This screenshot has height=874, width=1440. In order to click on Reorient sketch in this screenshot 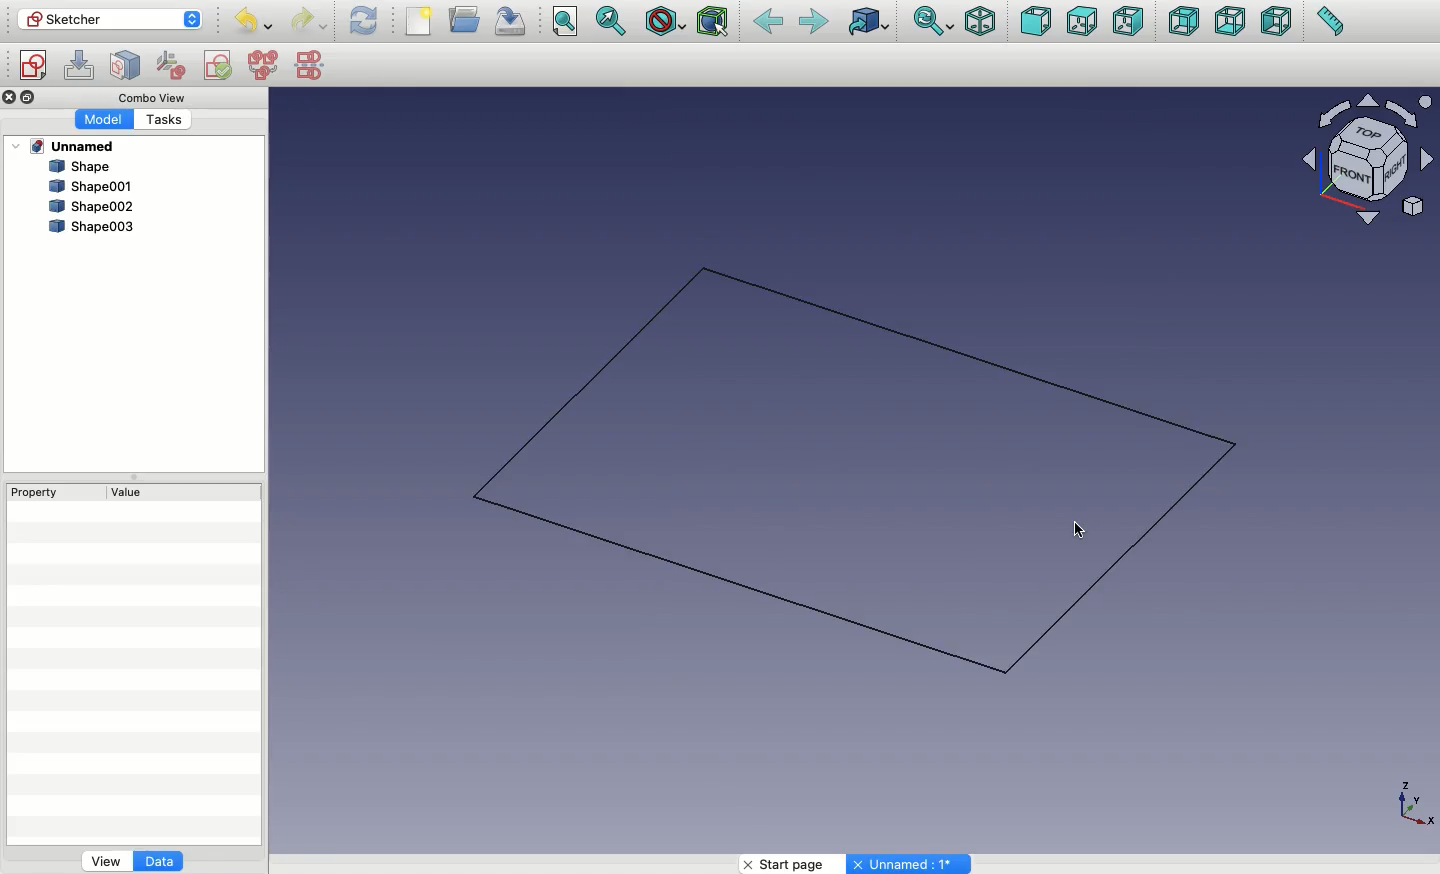, I will do `click(173, 64)`.